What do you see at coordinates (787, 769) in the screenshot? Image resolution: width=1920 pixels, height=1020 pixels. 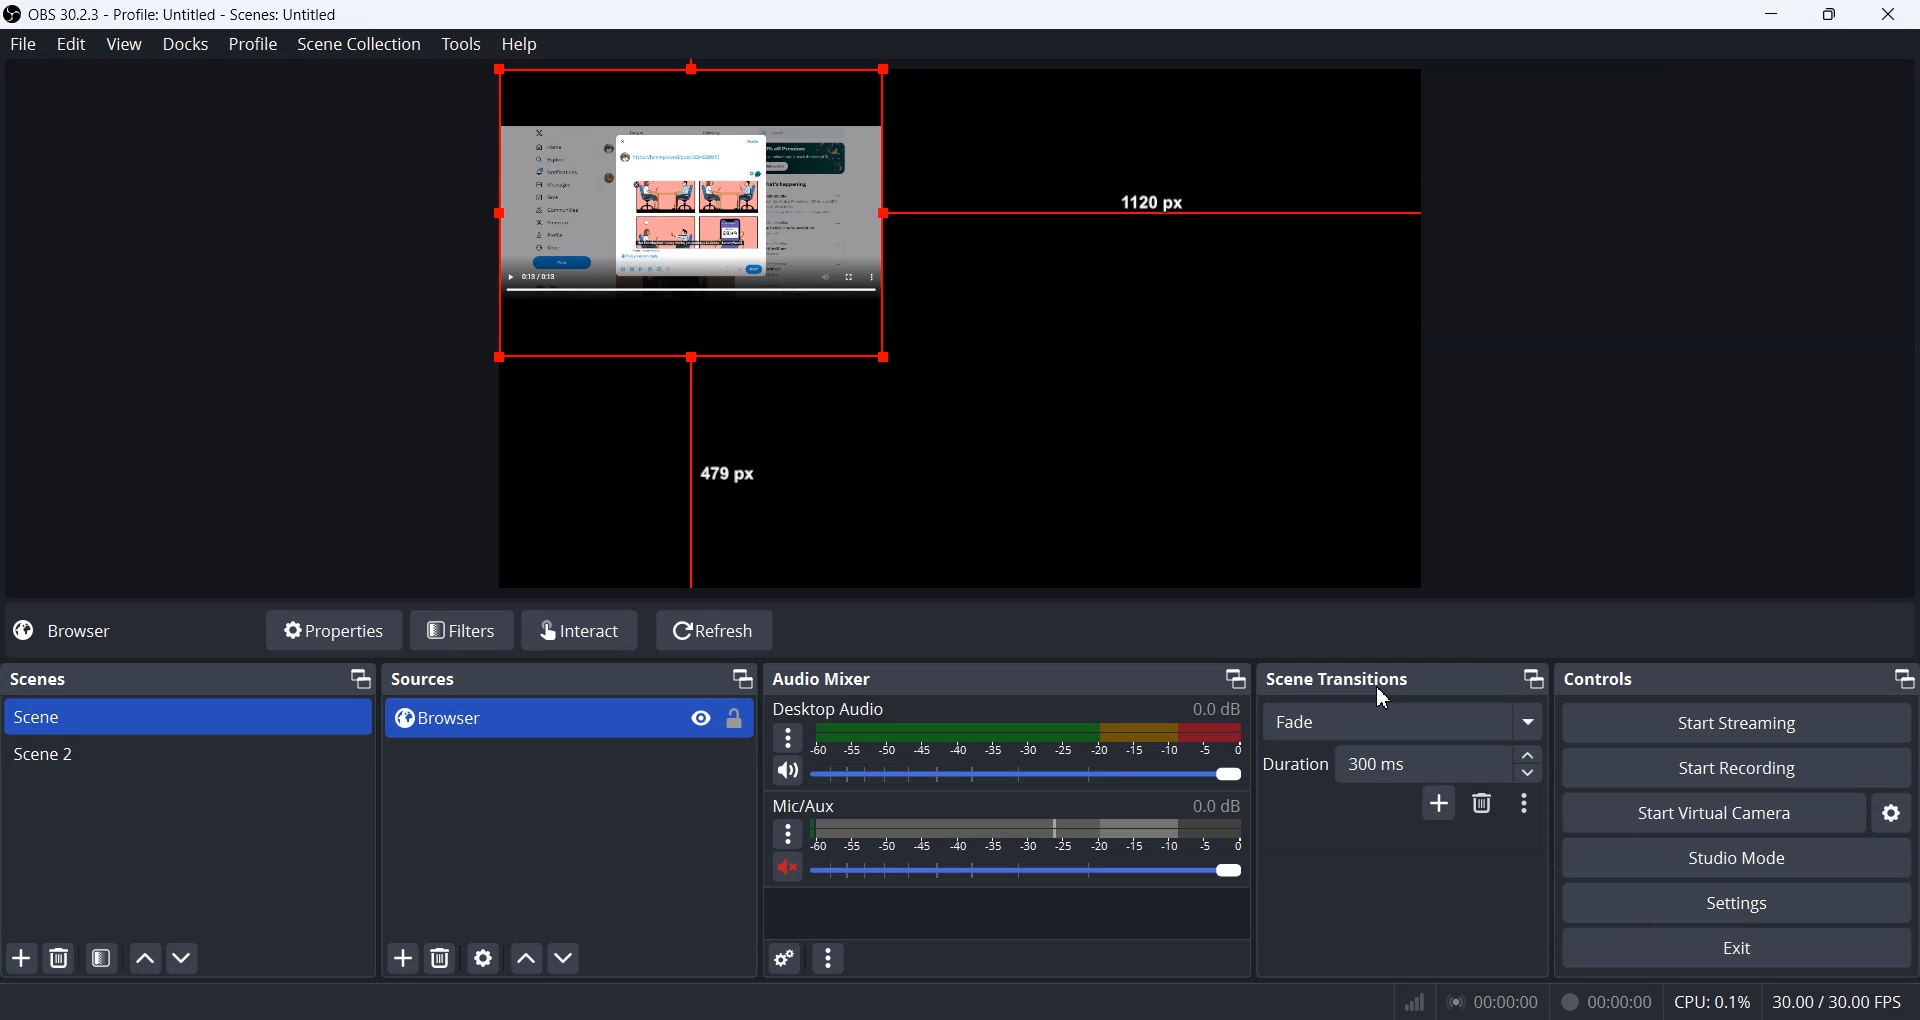 I see `Mute/unmute` at bounding box center [787, 769].